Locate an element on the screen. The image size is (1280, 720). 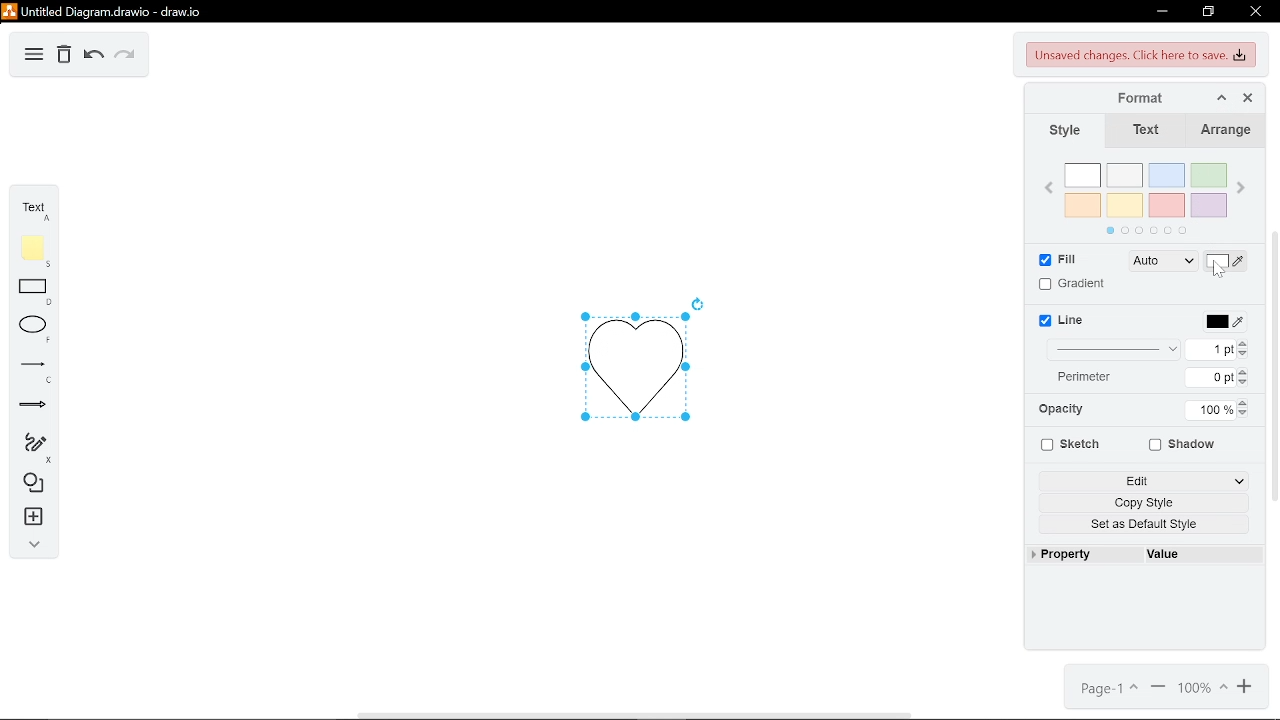
text is located at coordinates (31, 210).